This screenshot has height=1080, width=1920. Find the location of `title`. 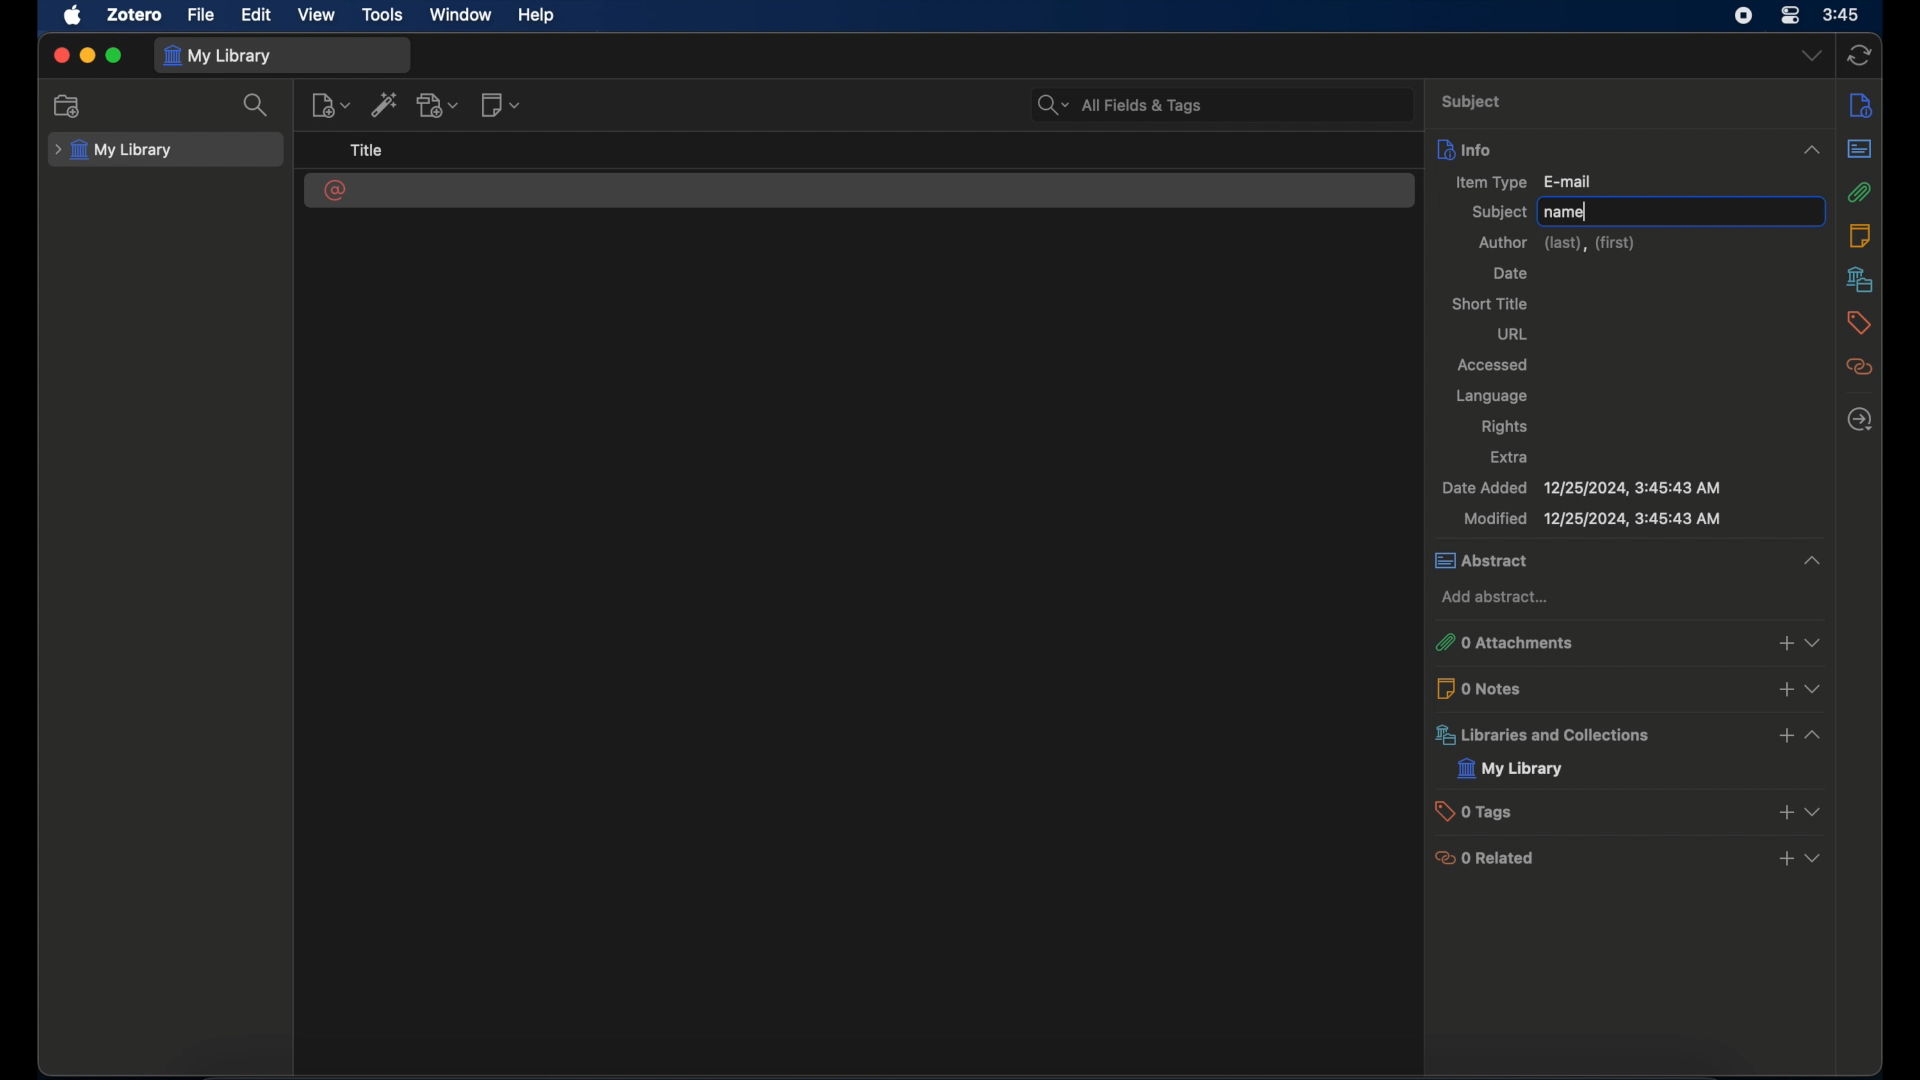

title is located at coordinates (367, 151).